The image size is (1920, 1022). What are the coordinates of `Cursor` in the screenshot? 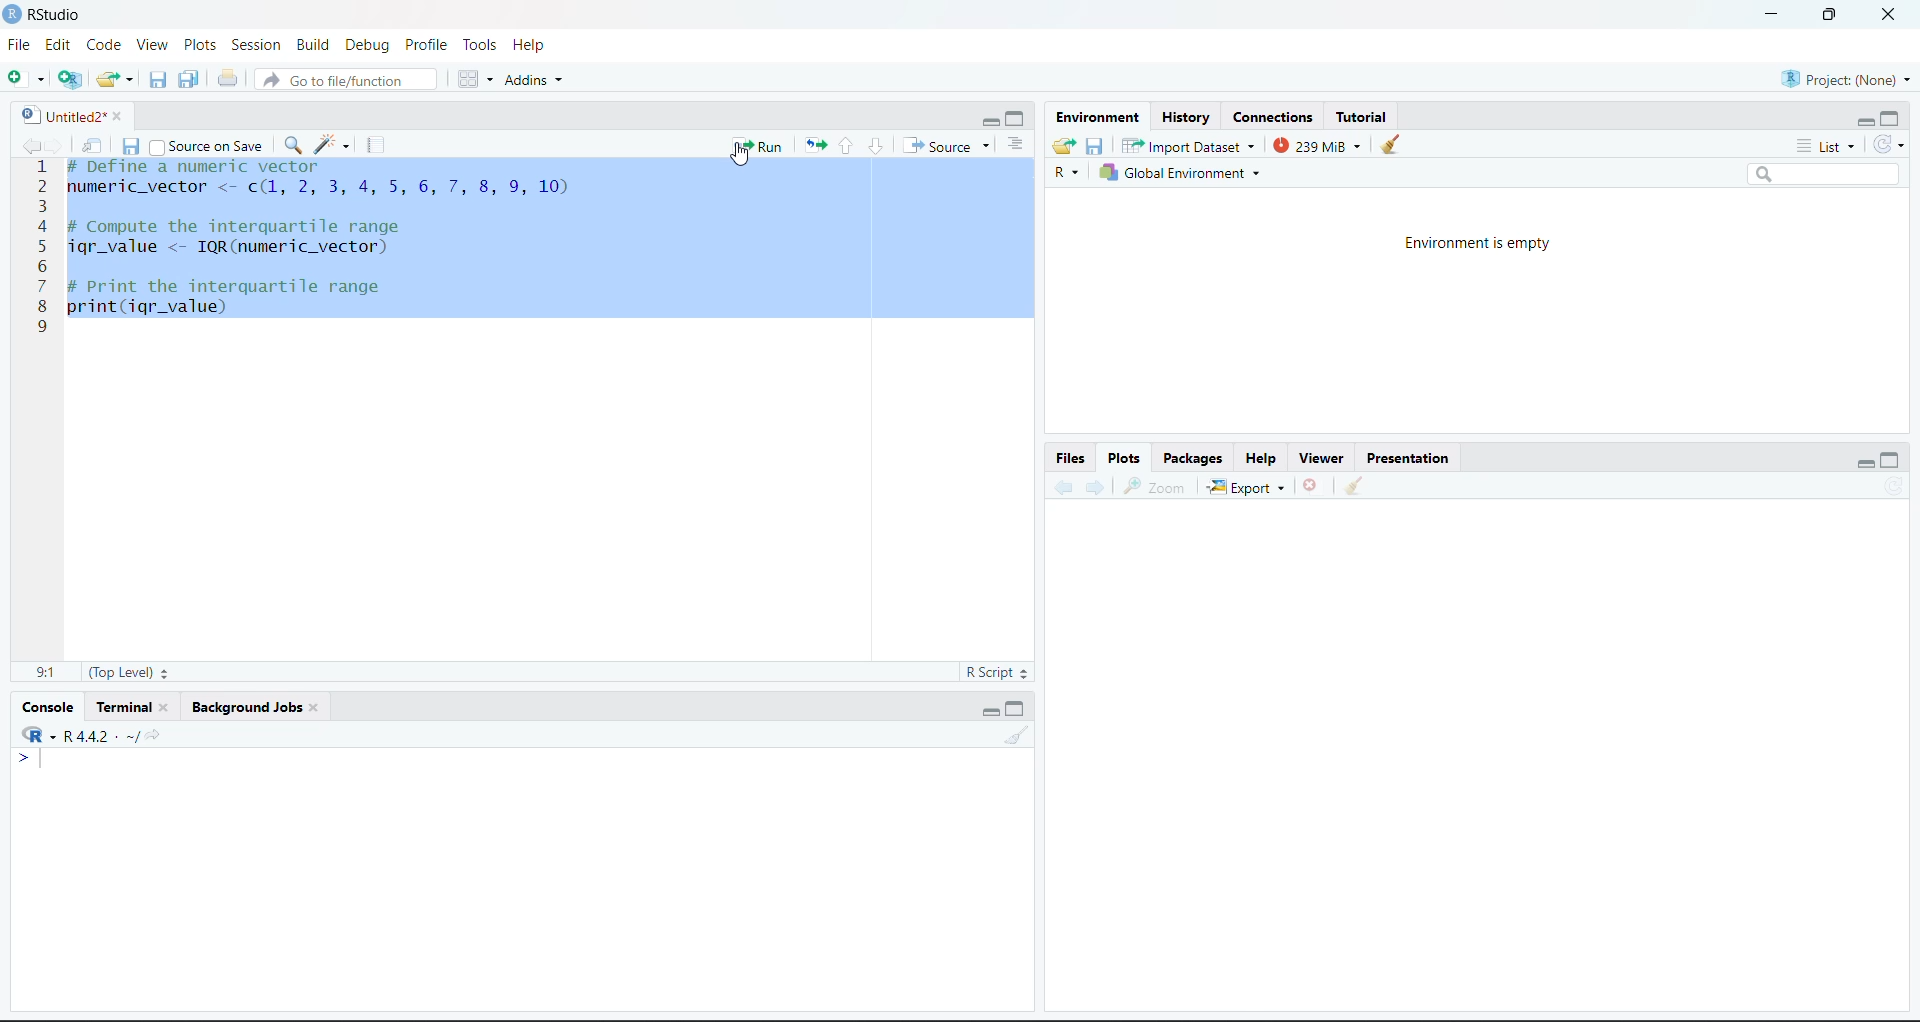 It's located at (749, 165).